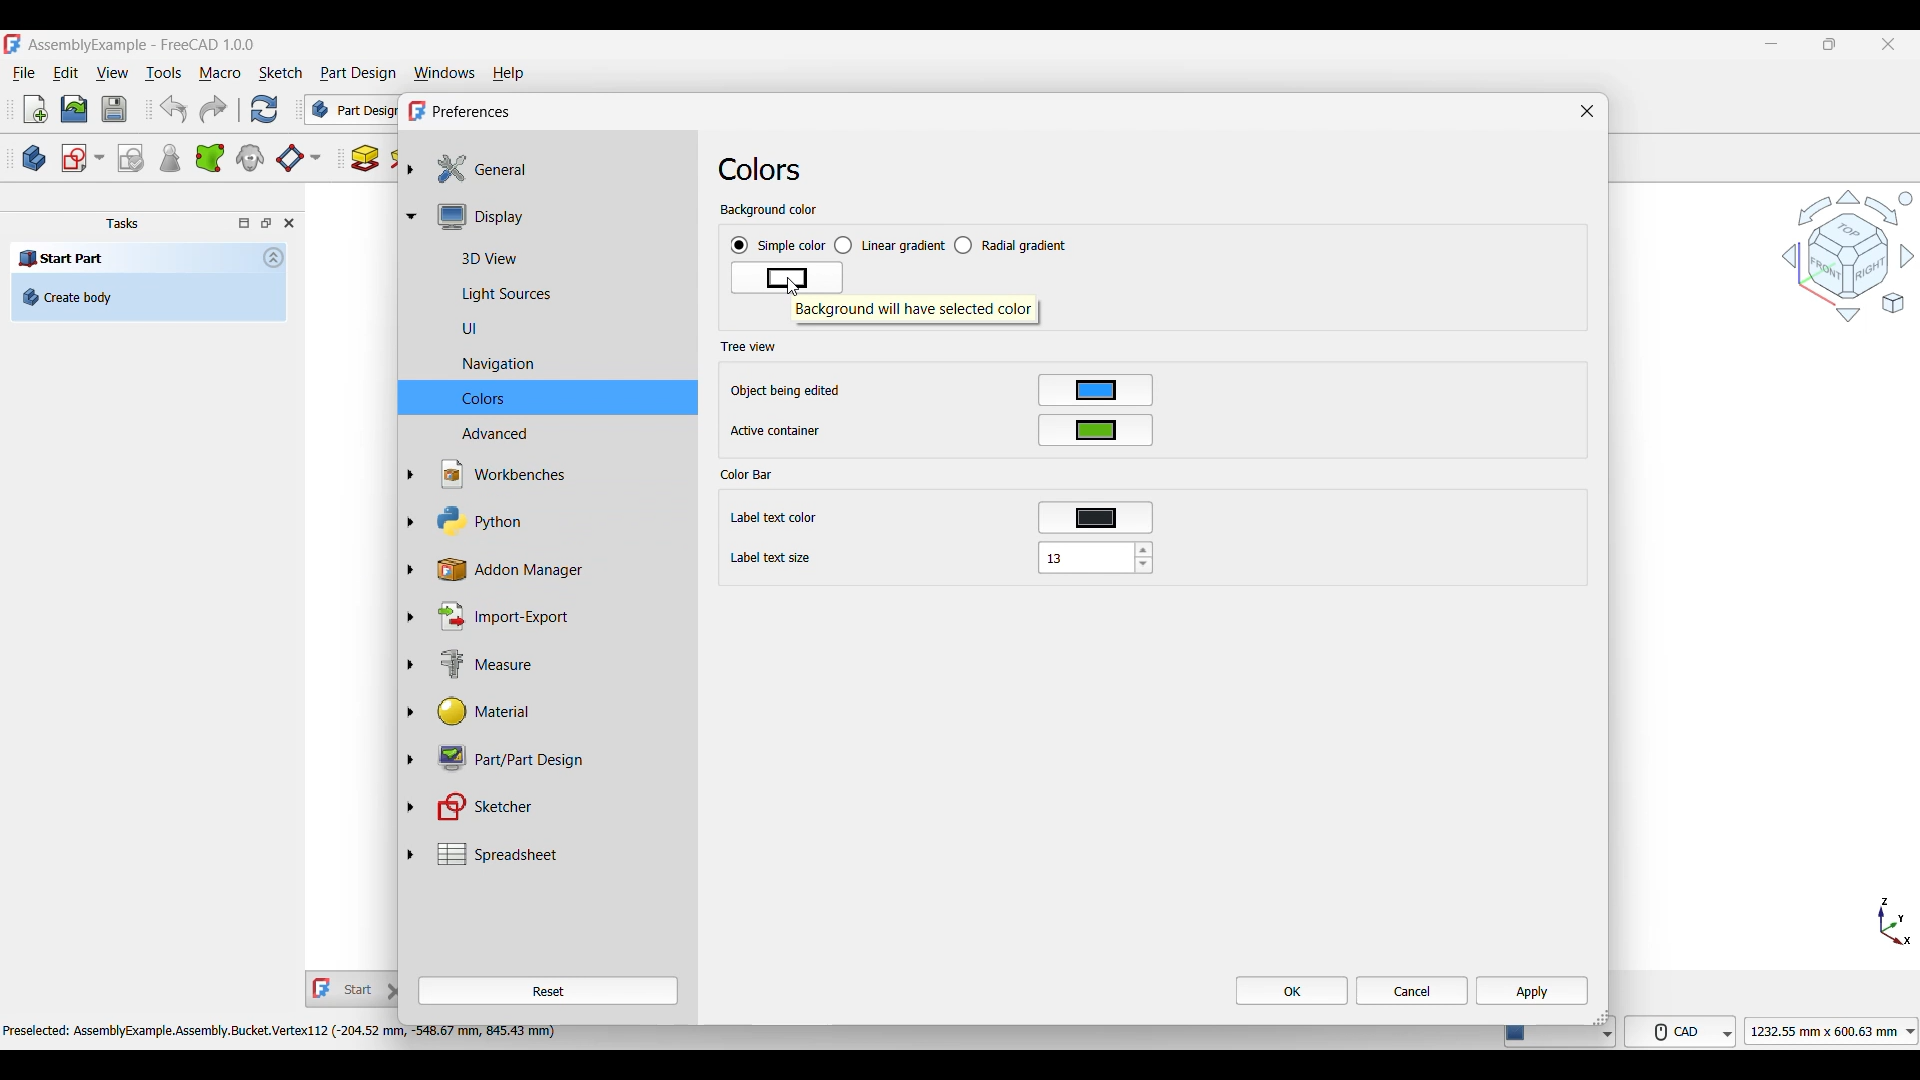  Describe the element at coordinates (558, 256) in the screenshot. I see `3D View` at that location.